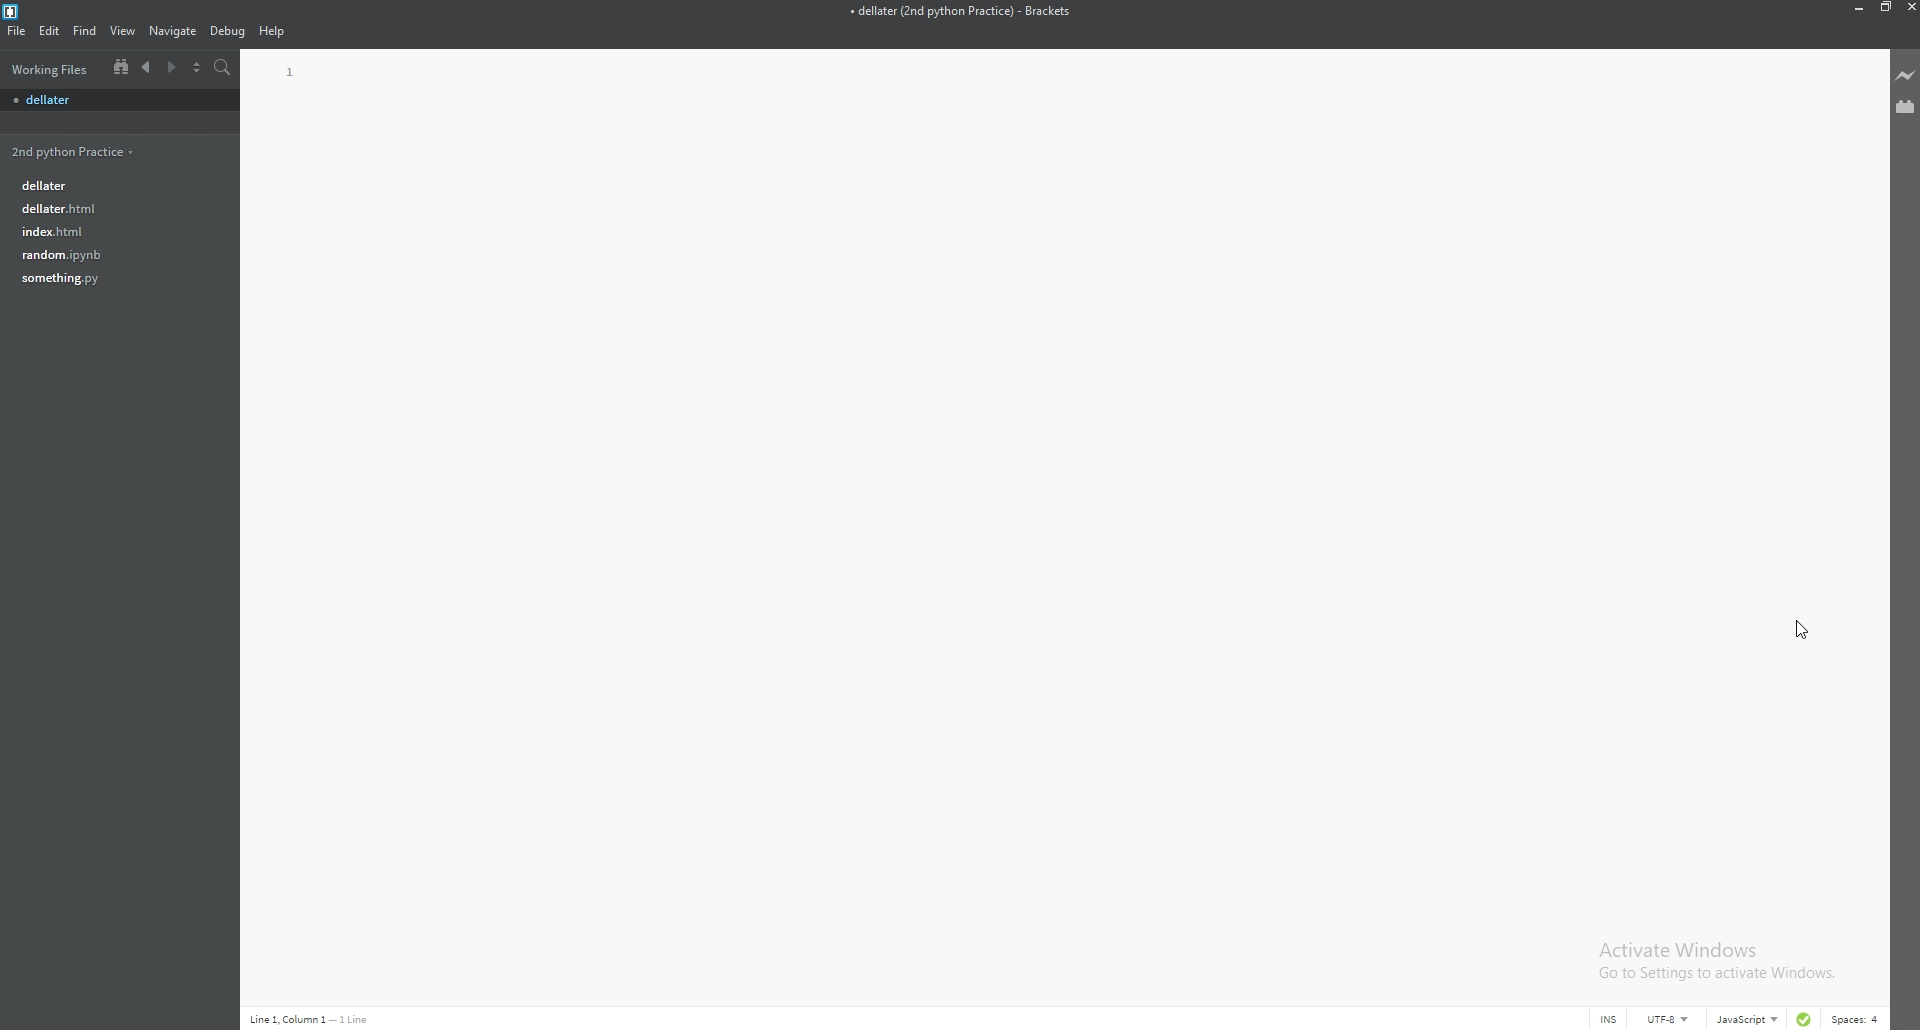 This screenshot has width=1920, height=1030. Describe the element at coordinates (228, 31) in the screenshot. I see `debug` at that location.